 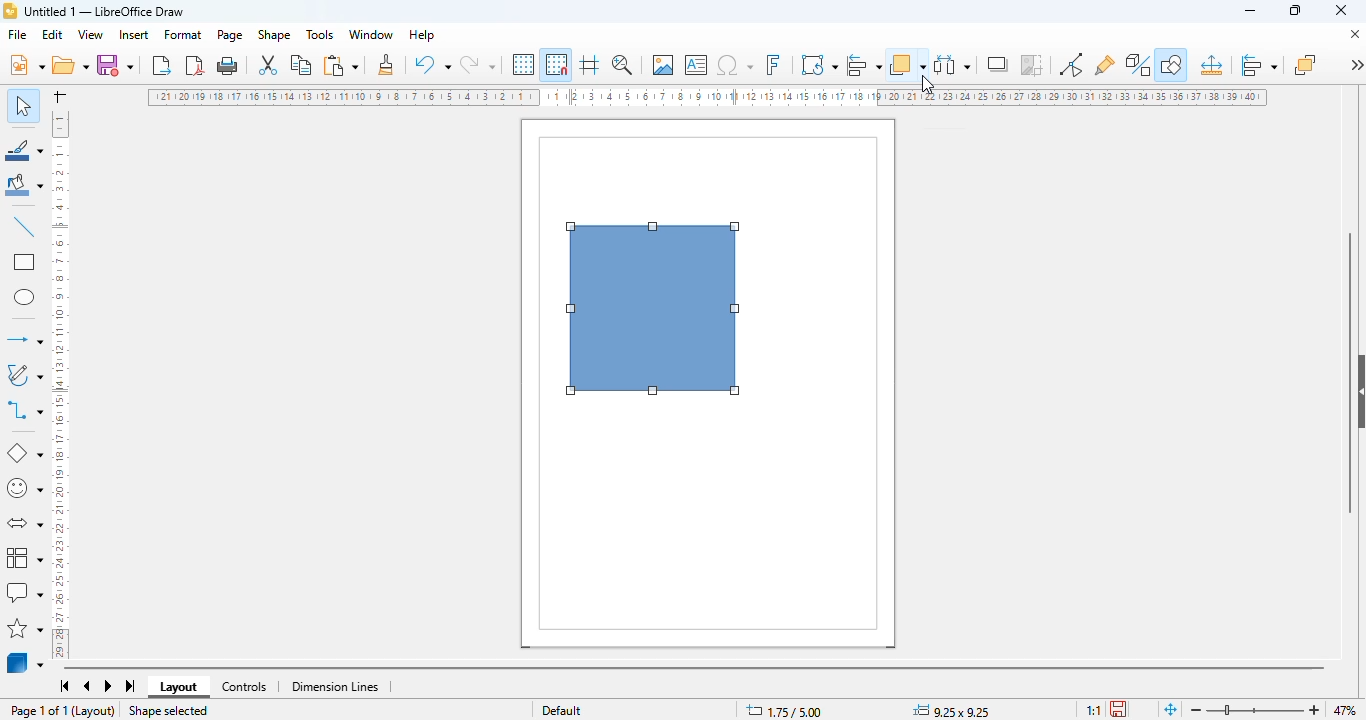 I want to click on callout shapes, so click(x=24, y=593).